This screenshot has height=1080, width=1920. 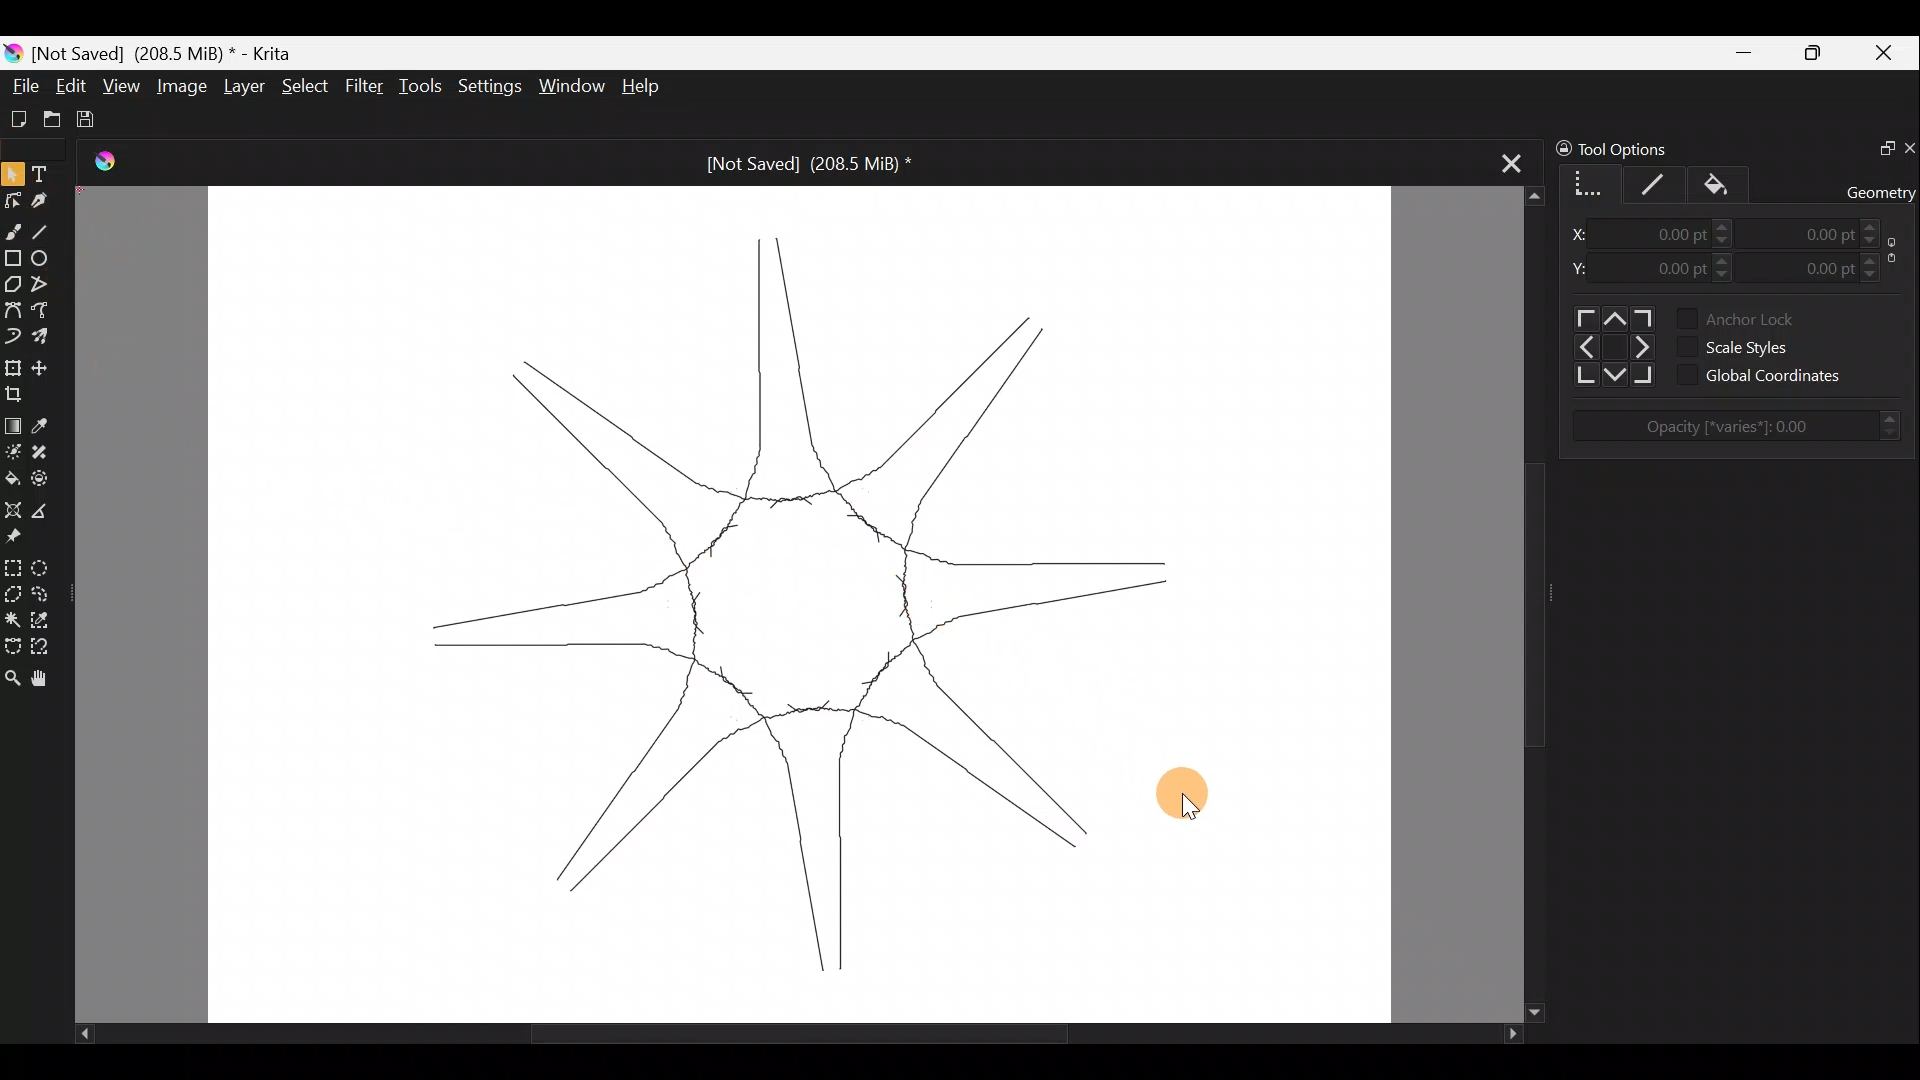 I want to click on Select, so click(x=306, y=86).